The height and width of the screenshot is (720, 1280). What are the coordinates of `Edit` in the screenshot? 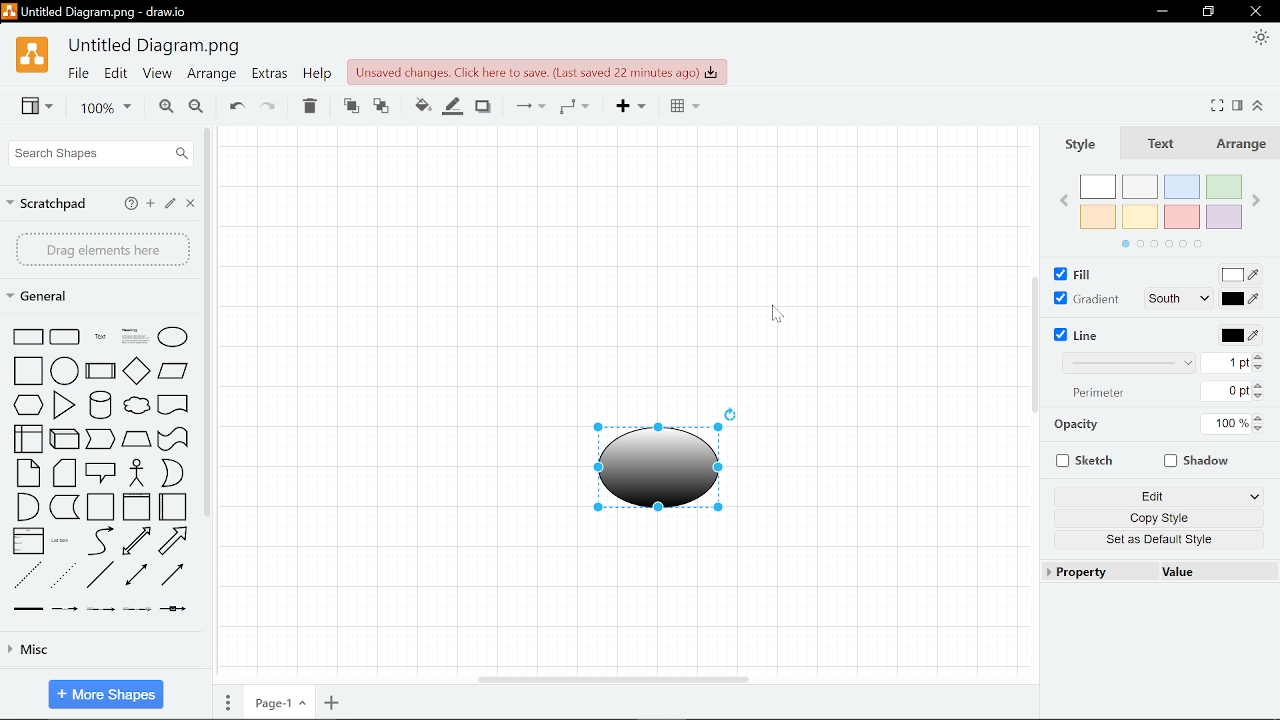 It's located at (1158, 496).